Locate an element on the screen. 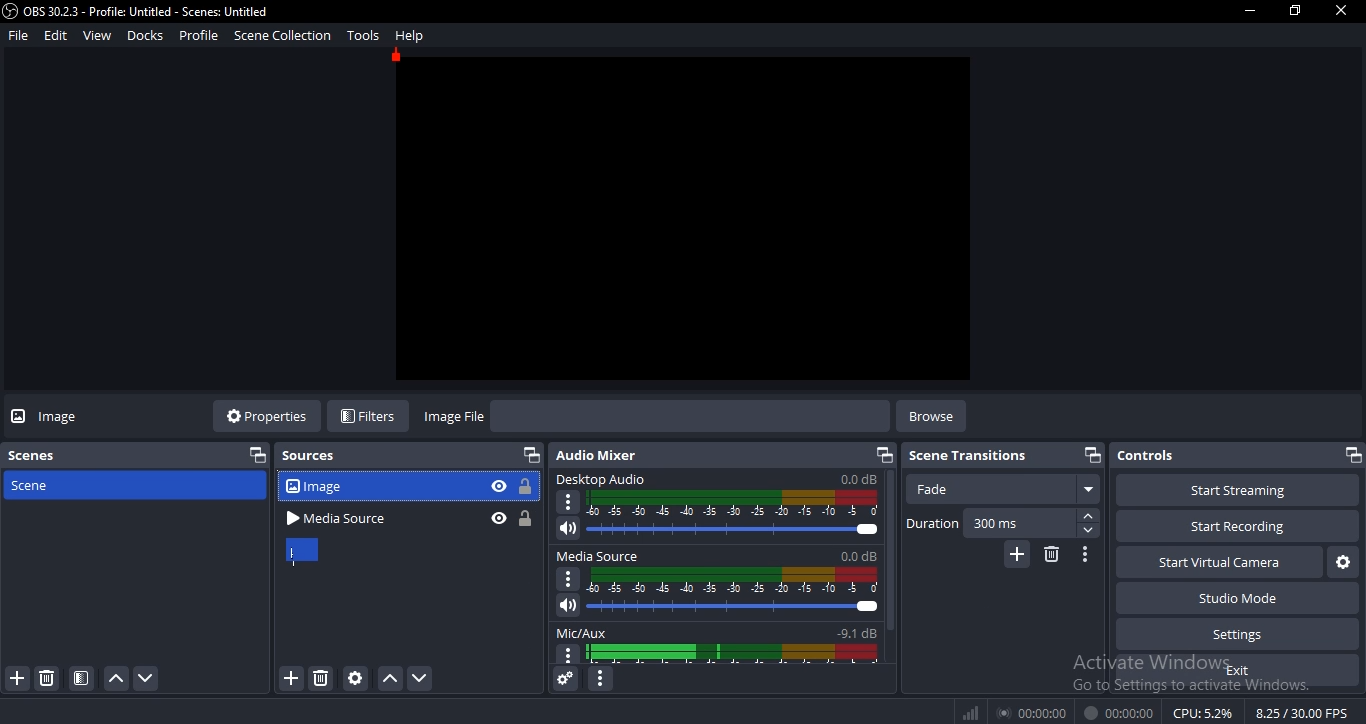 The image size is (1366, 724). scene is located at coordinates (32, 486).